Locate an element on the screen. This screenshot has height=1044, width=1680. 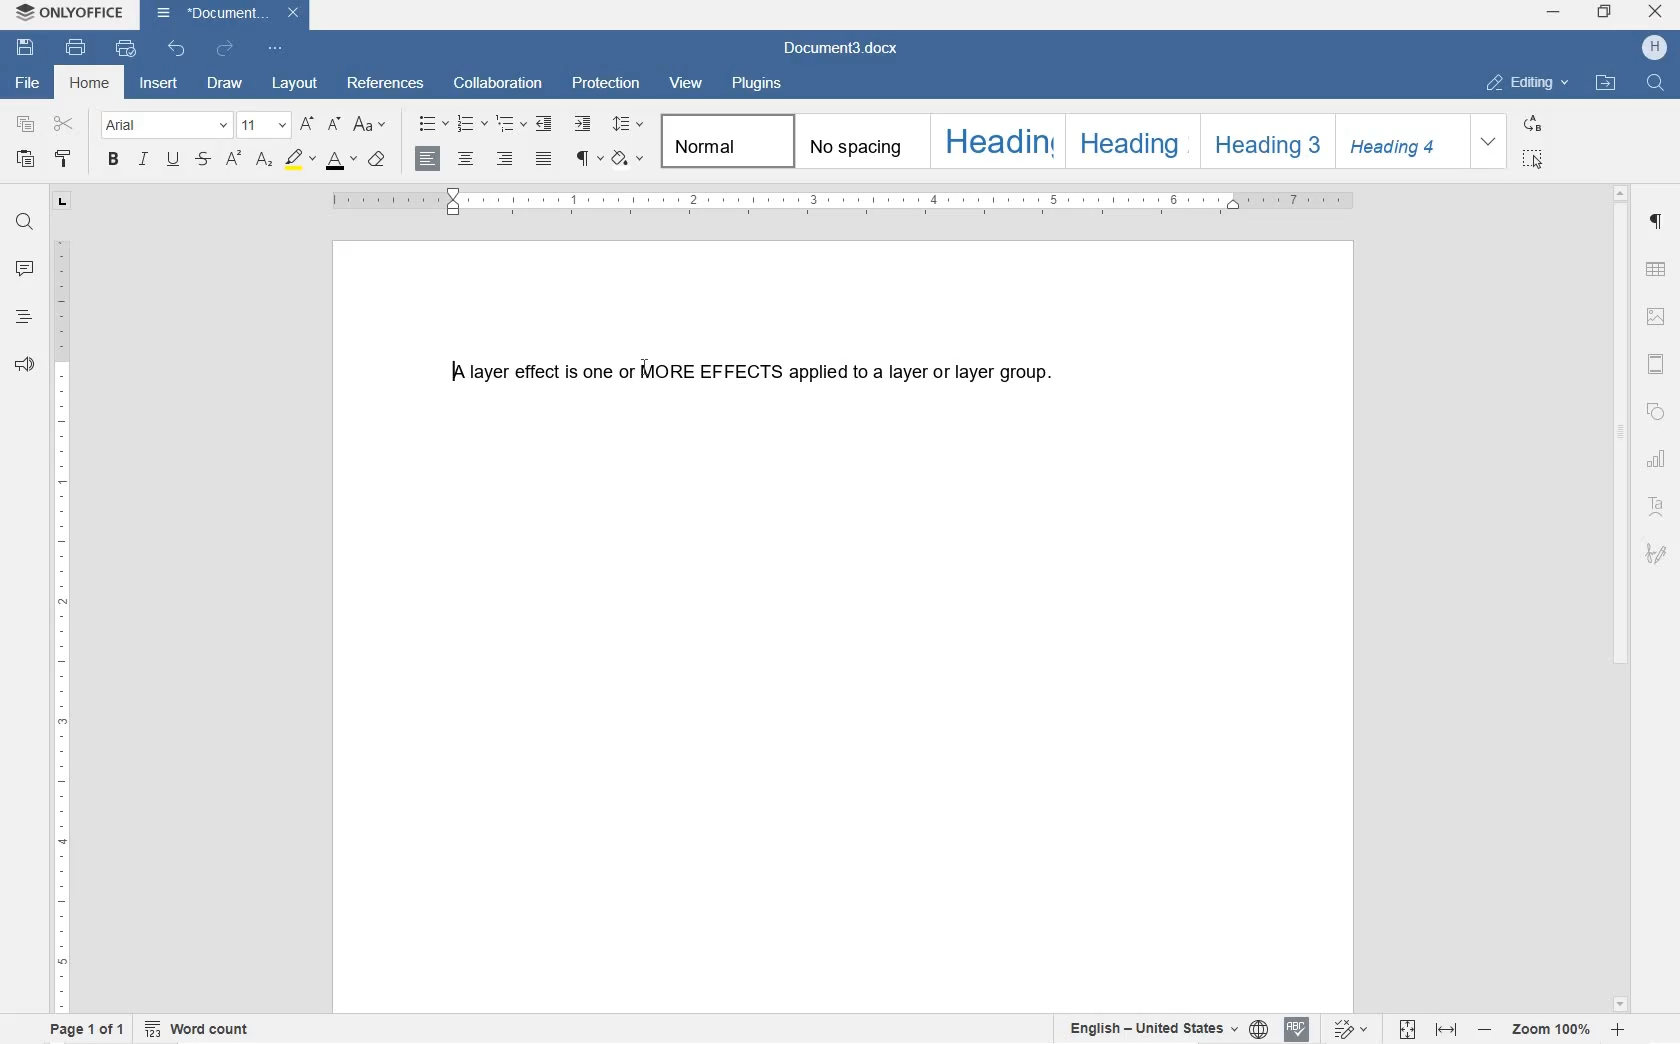
PAGE 1 OF 1 is located at coordinates (87, 1030).